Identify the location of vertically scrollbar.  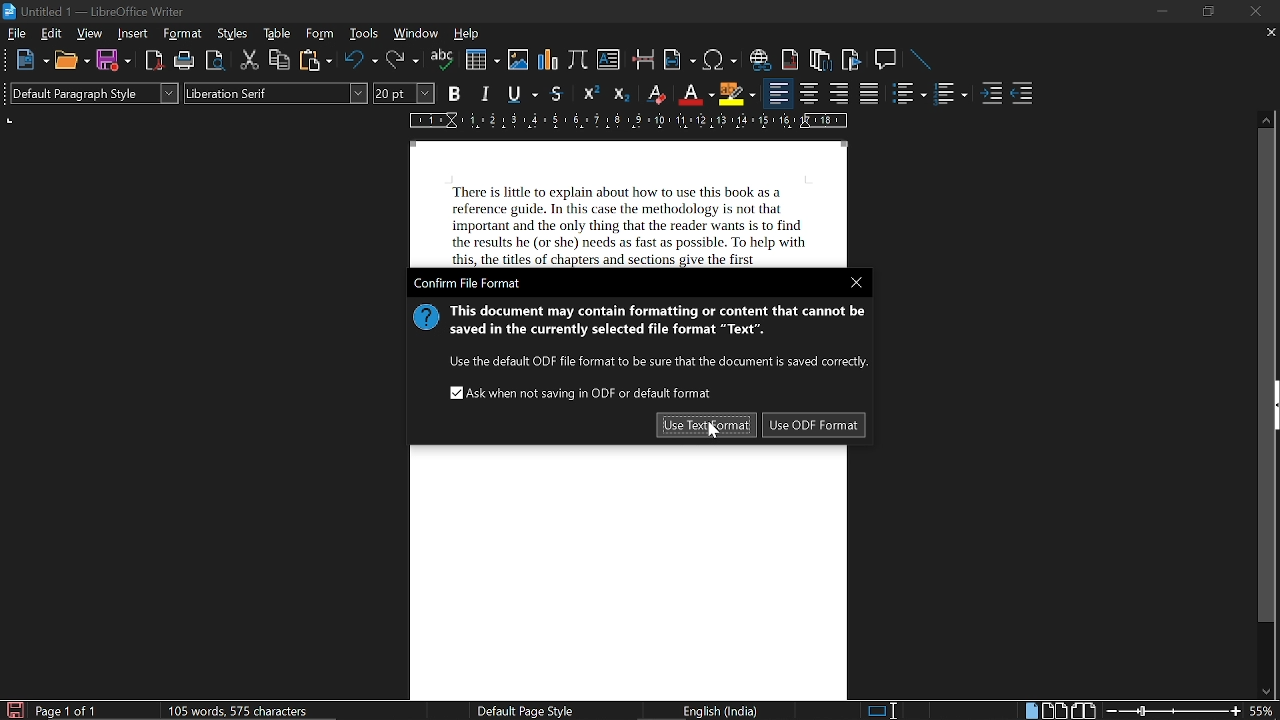
(1267, 376).